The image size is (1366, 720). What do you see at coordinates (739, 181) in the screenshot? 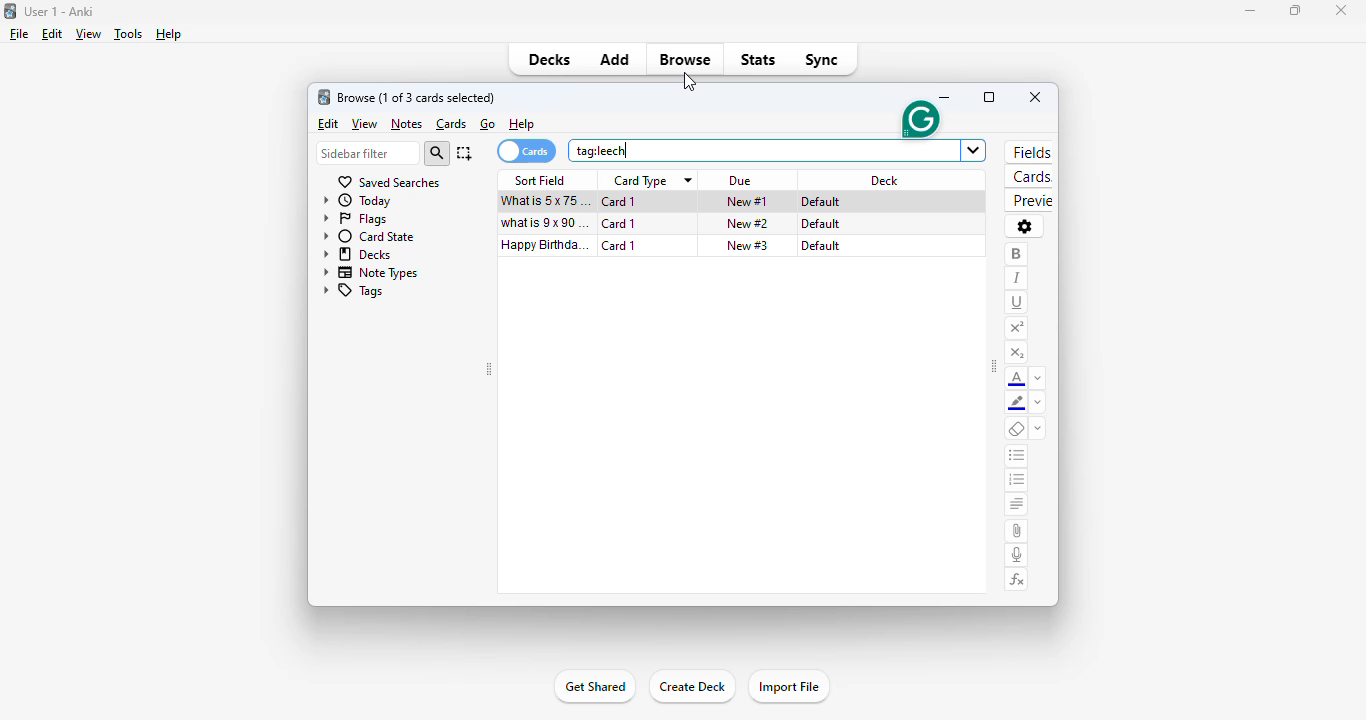
I see `due` at bounding box center [739, 181].